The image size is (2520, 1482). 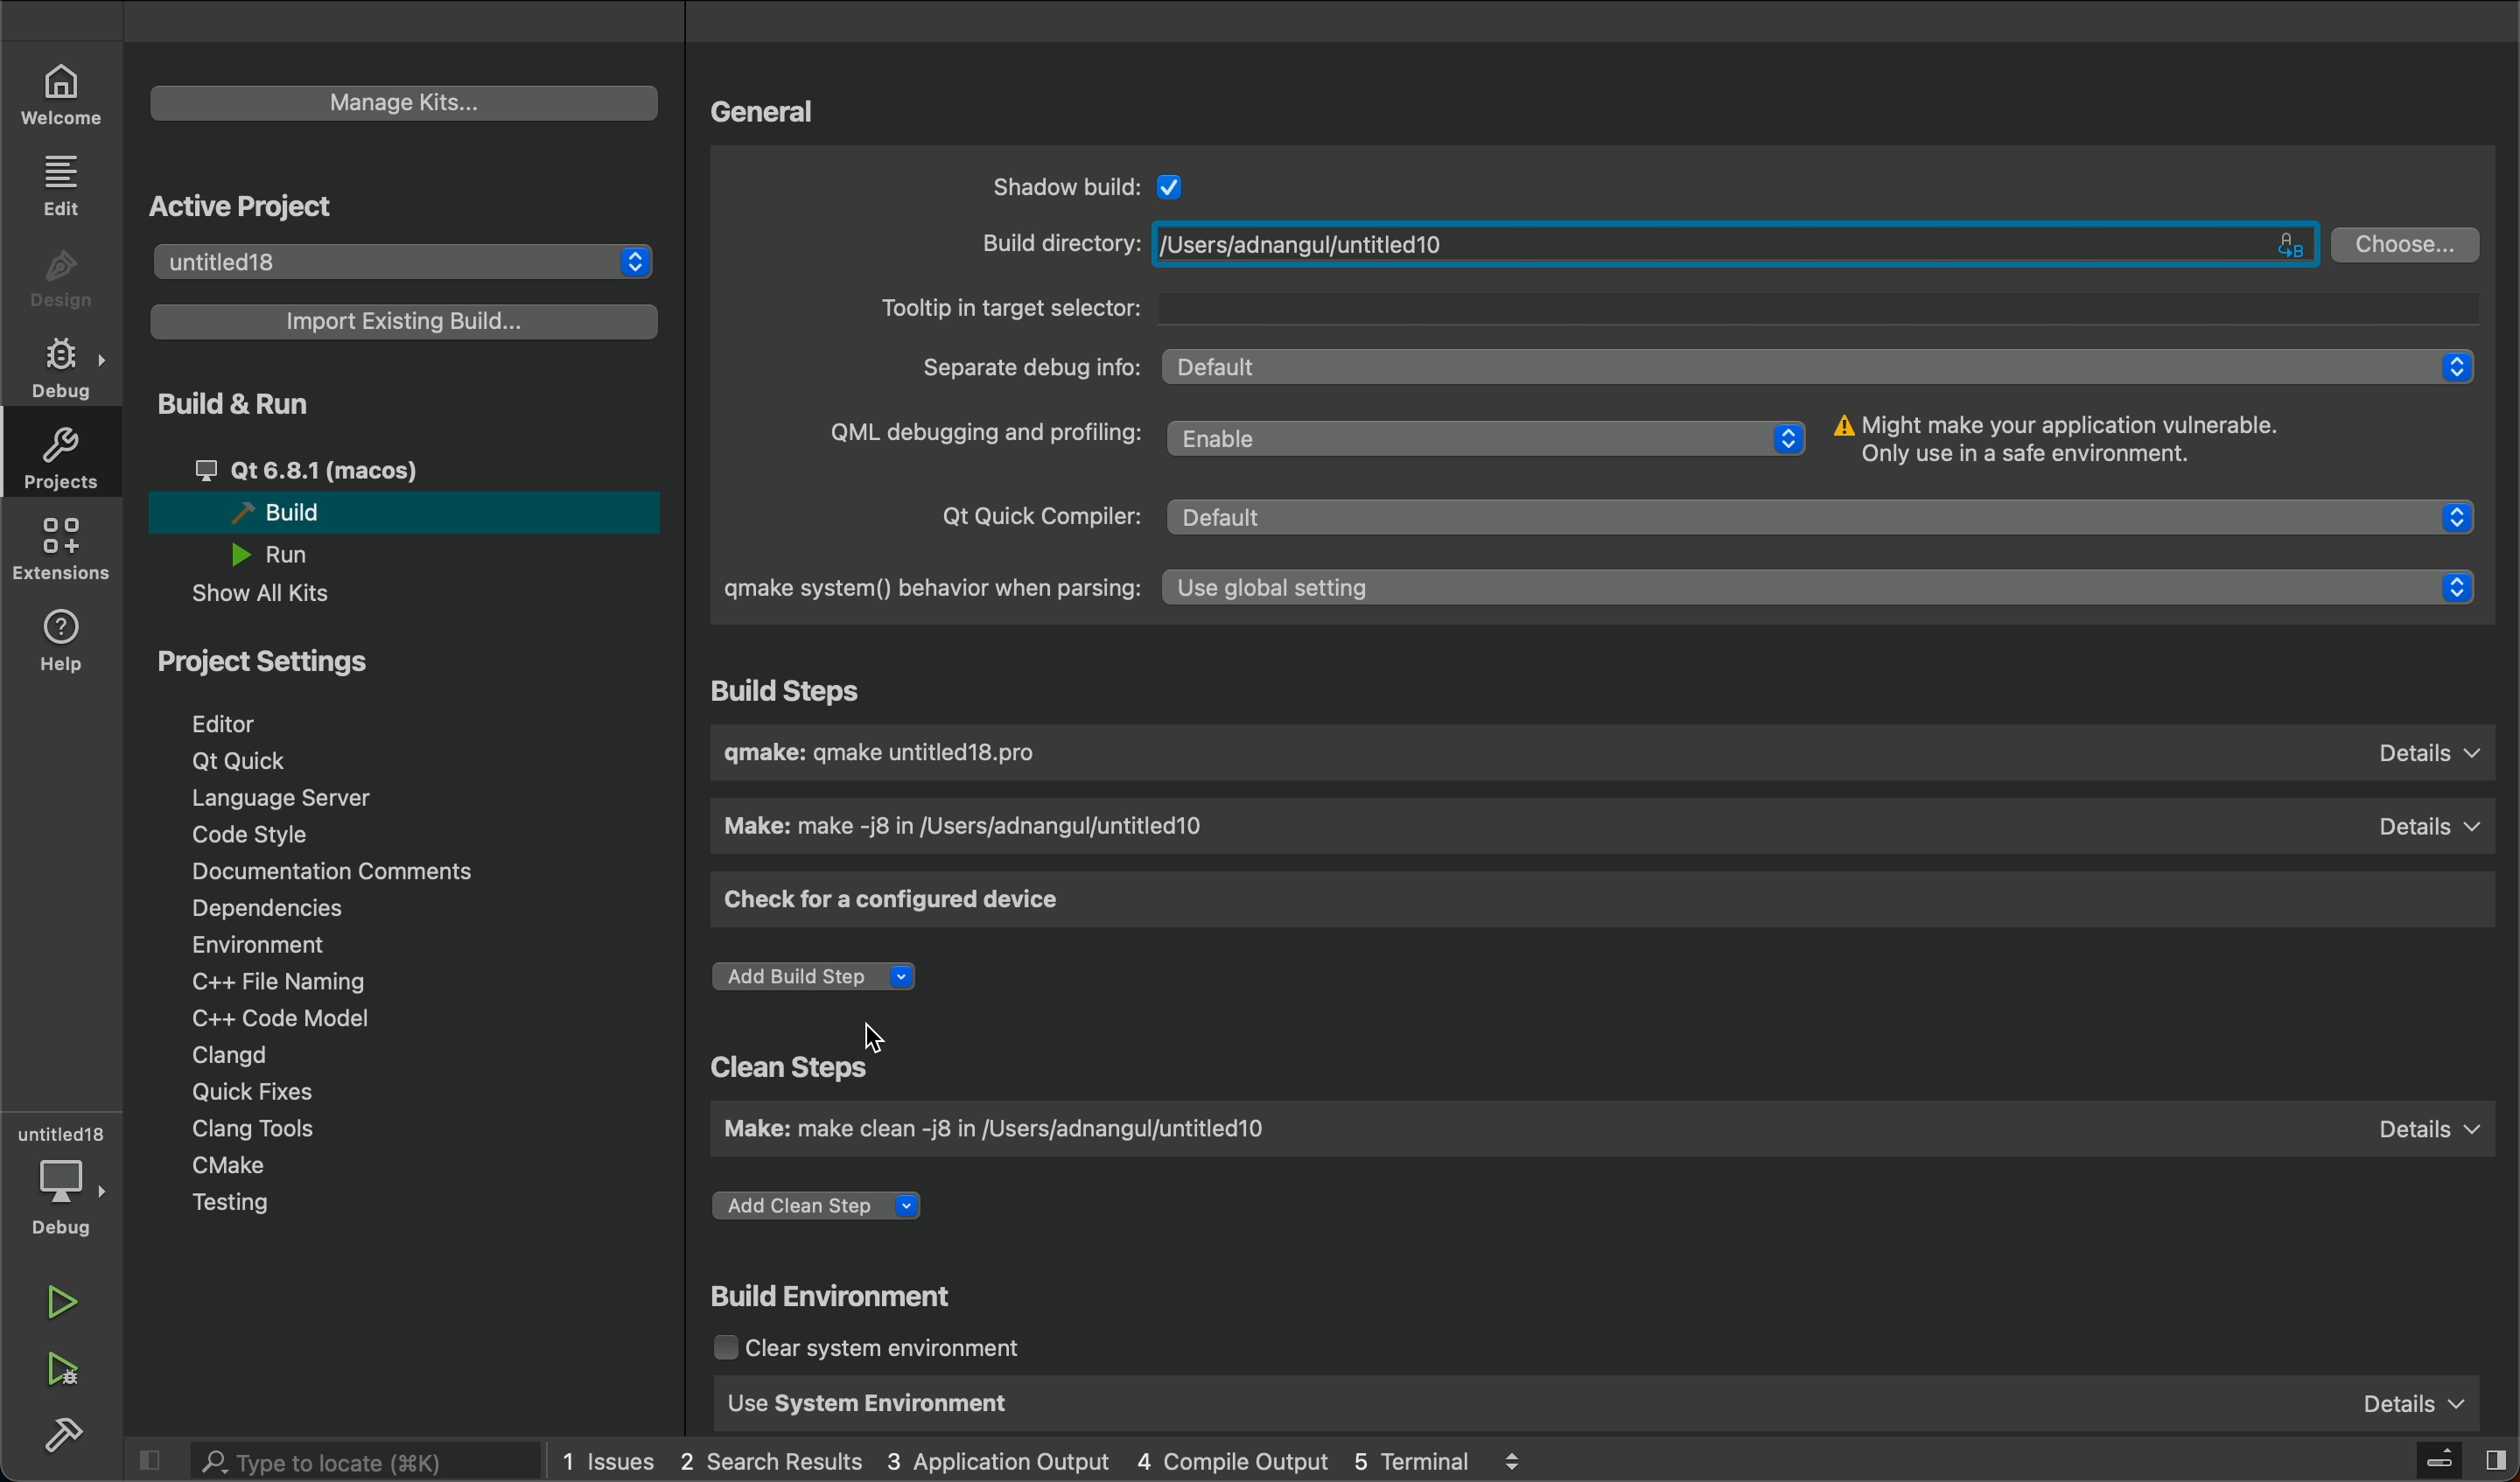 What do you see at coordinates (1671, 309) in the screenshot?
I see `Tooltip in target selector:` at bounding box center [1671, 309].